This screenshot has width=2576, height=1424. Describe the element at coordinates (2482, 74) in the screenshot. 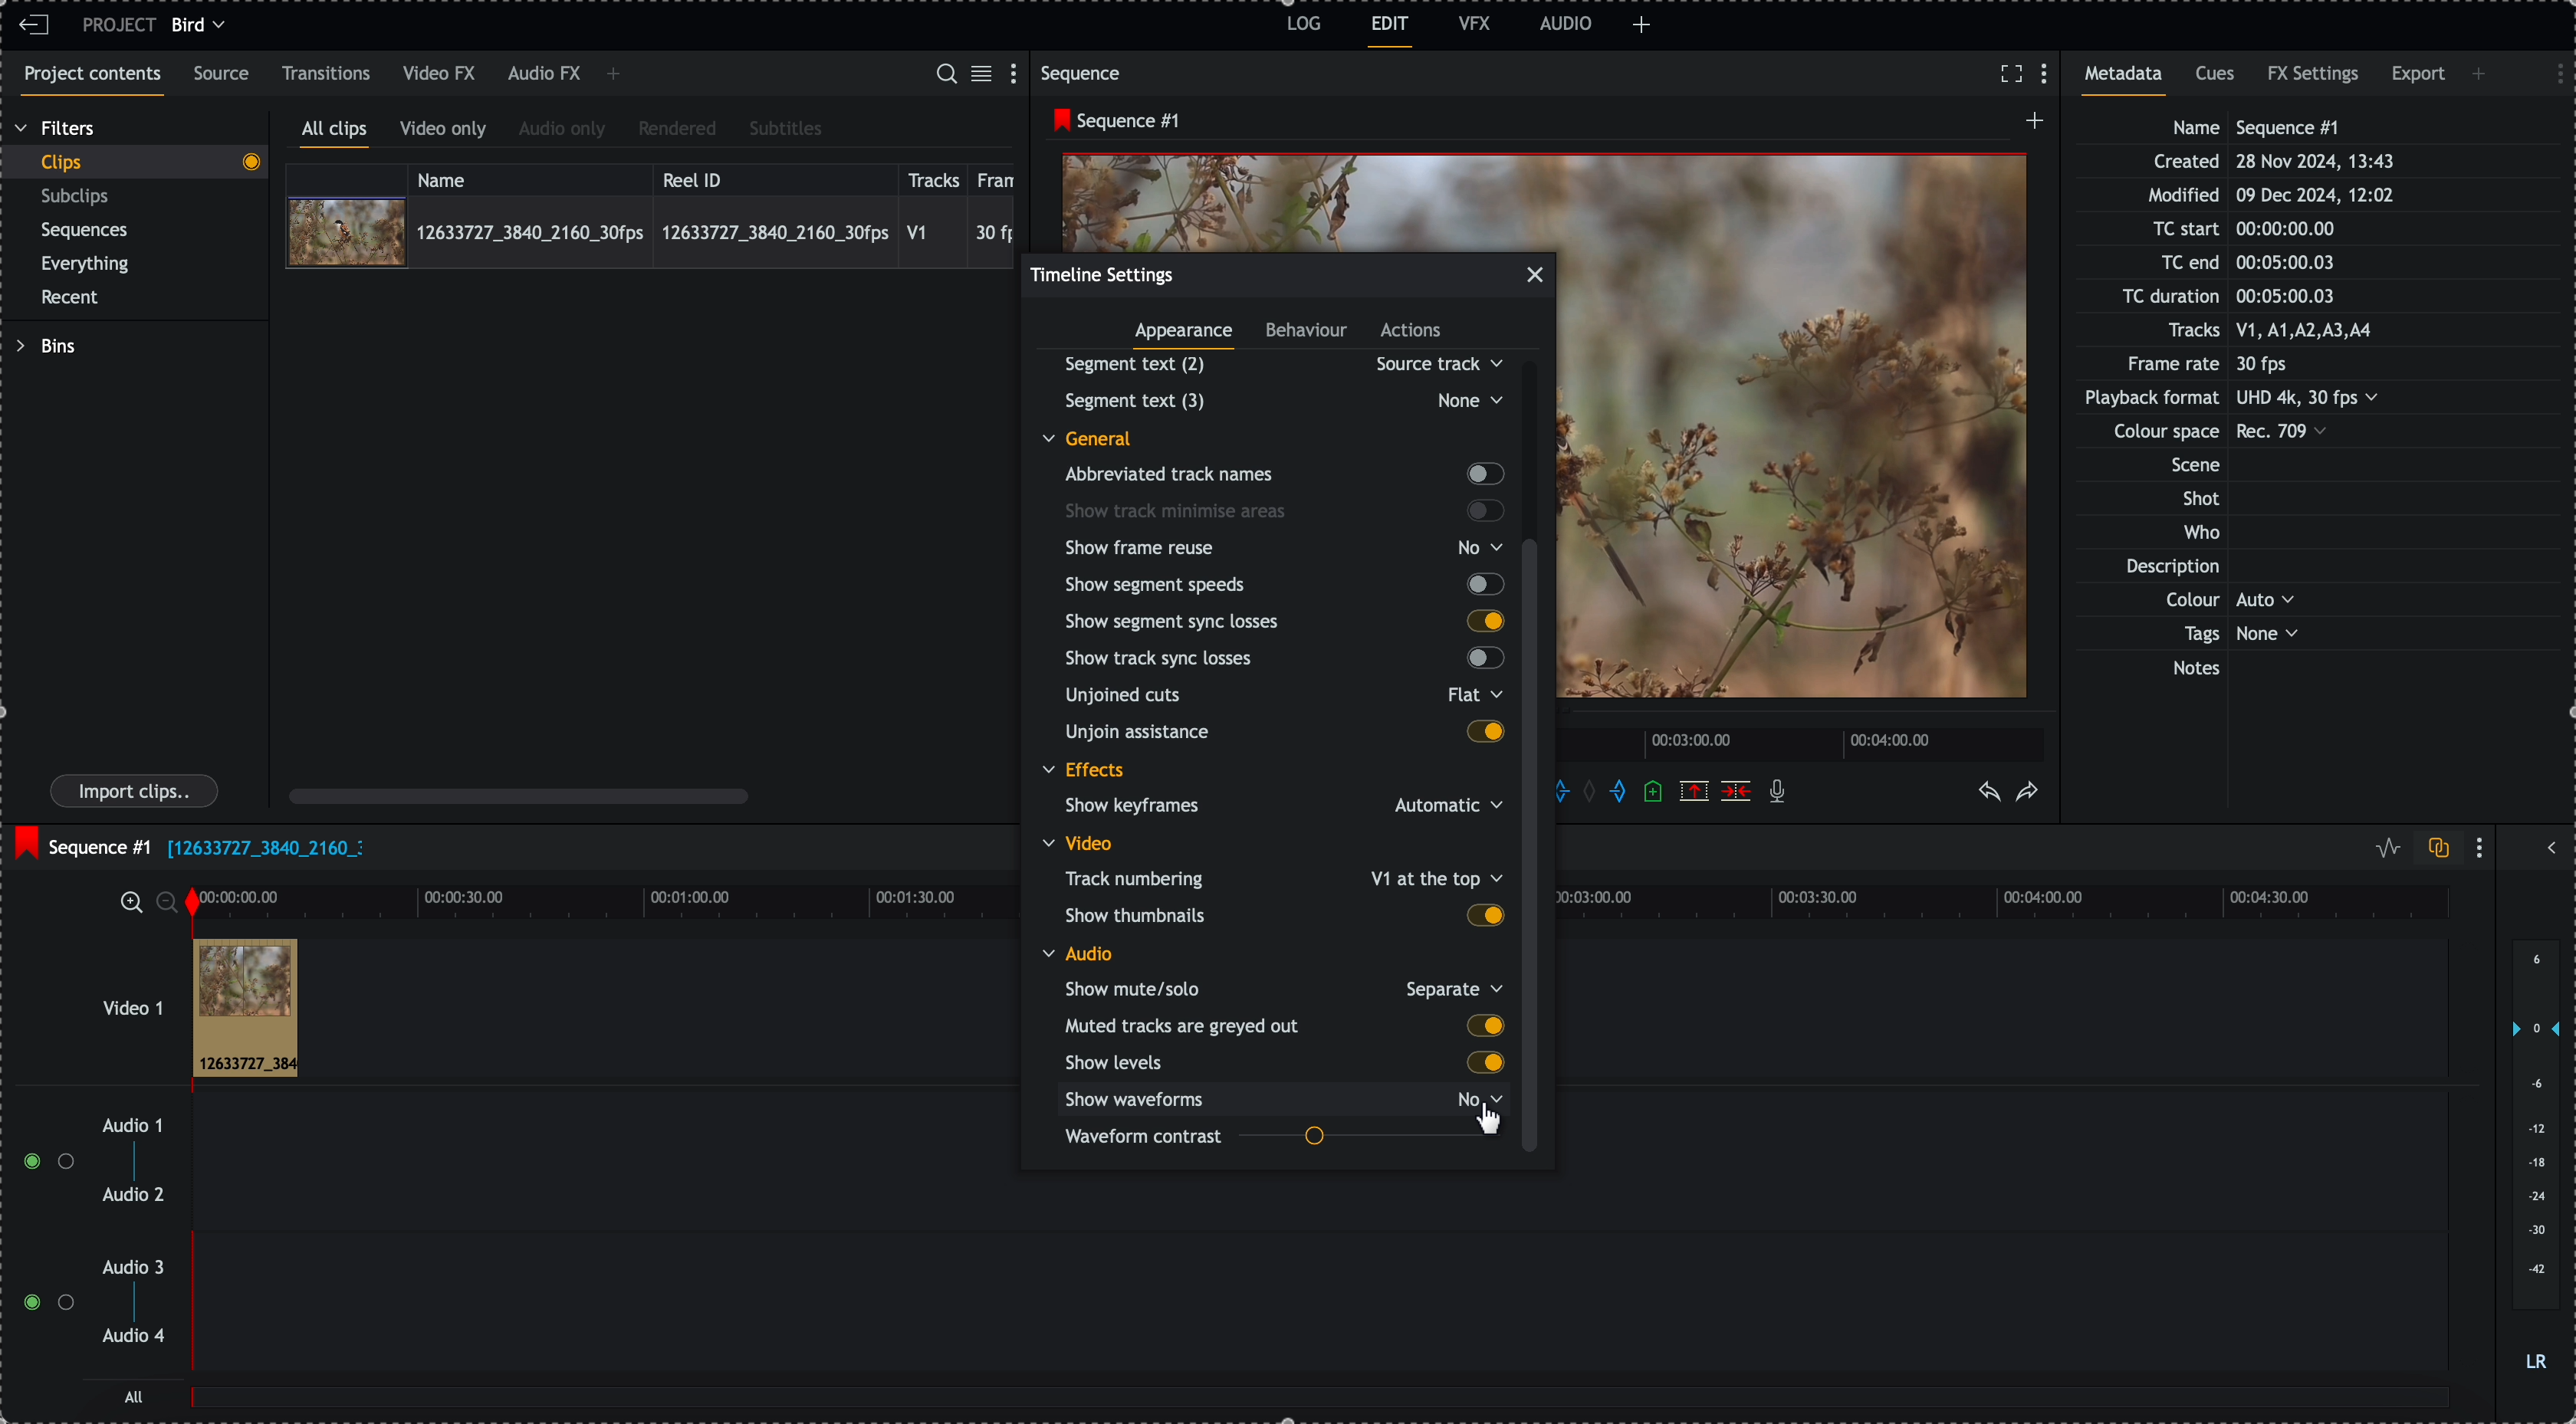

I see `add panel` at that location.